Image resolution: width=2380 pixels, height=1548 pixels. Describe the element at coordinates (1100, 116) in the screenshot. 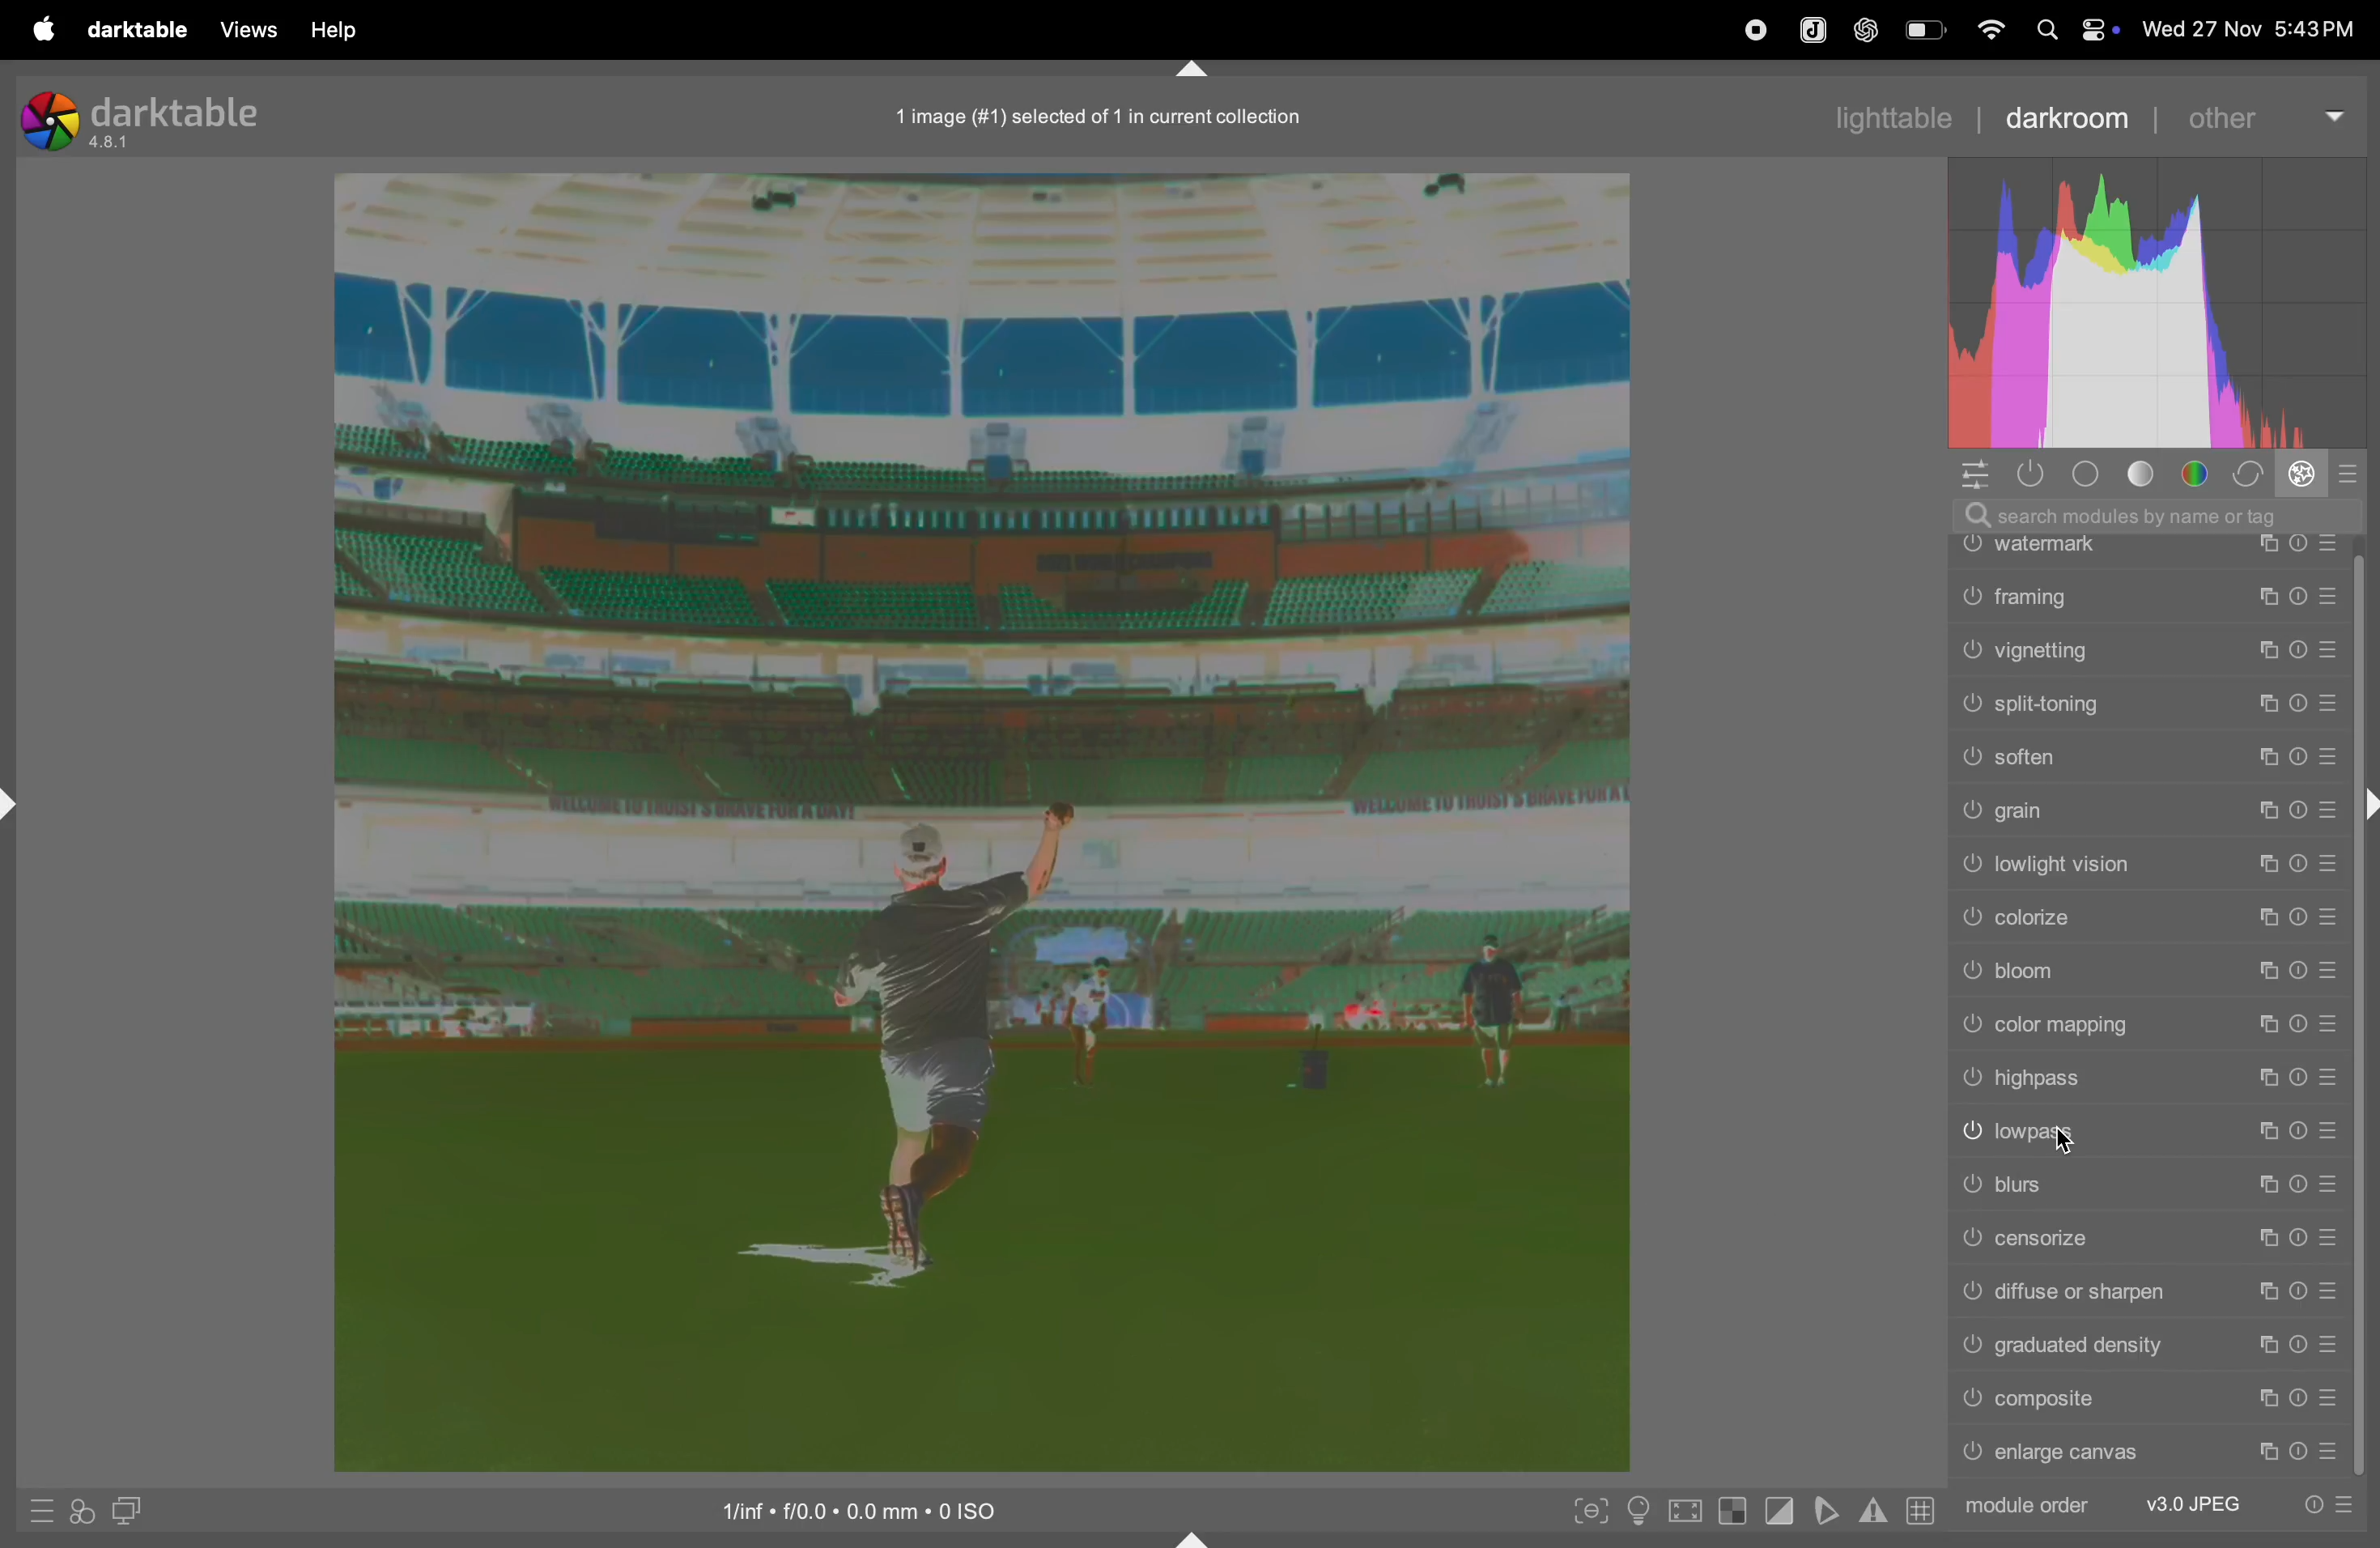

I see `1 image` at that location.